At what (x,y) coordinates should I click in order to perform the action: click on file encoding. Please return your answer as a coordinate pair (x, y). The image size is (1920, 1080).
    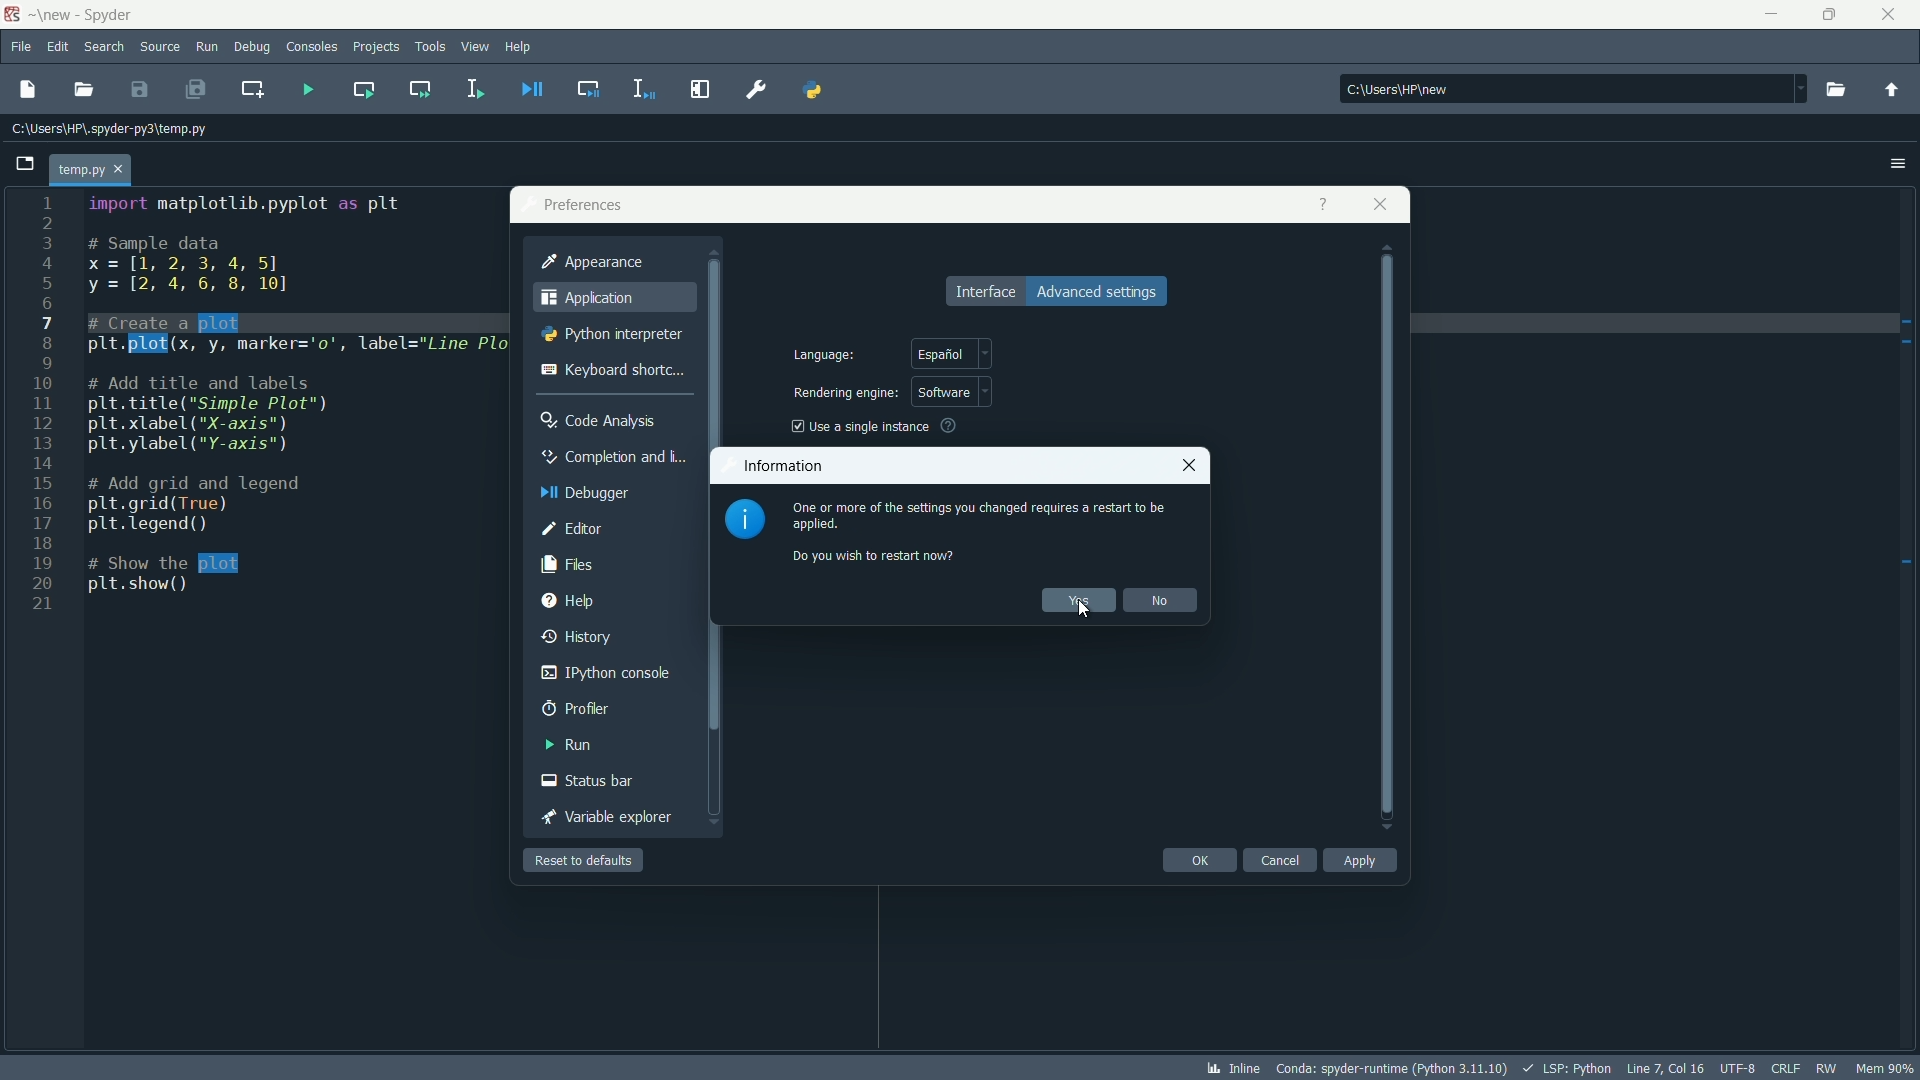
    Looking at the image, I should click on (1737, 1069).